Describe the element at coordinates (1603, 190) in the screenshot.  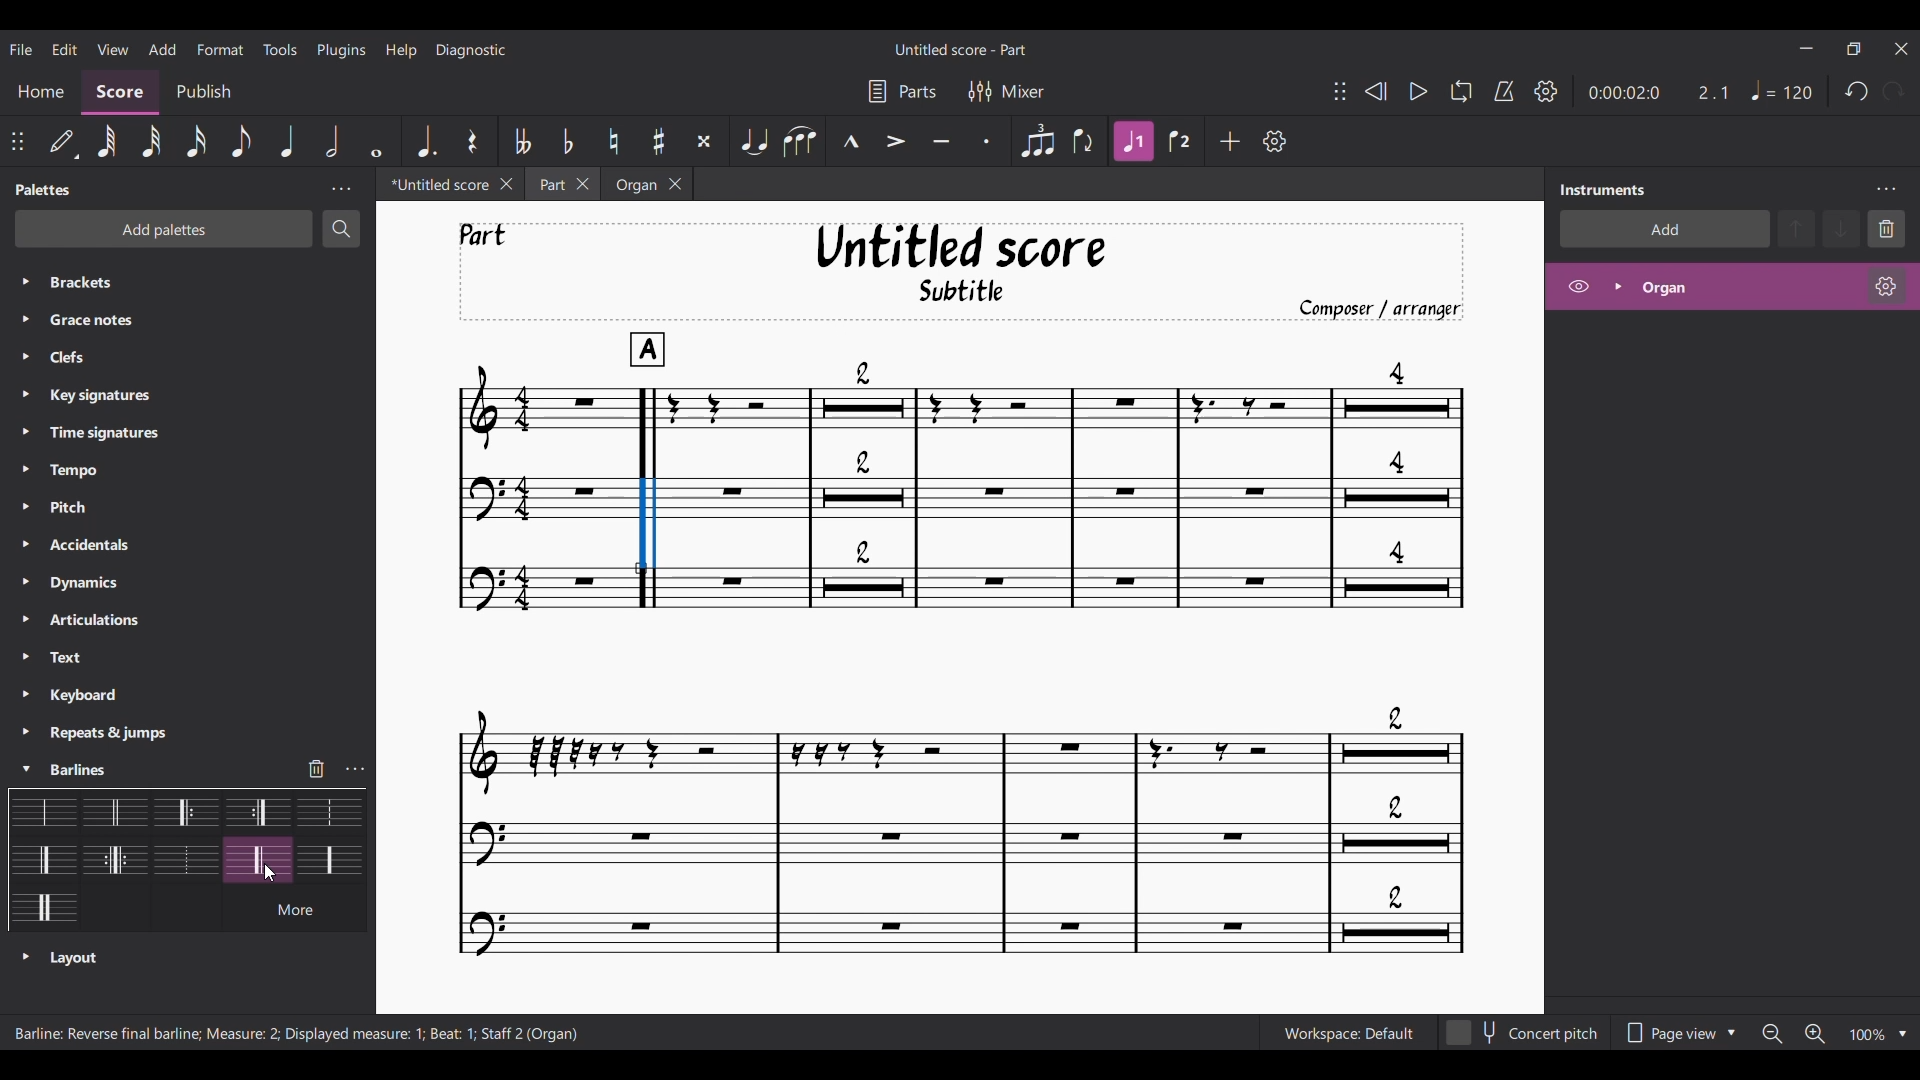
I see `Panel title` at that location.